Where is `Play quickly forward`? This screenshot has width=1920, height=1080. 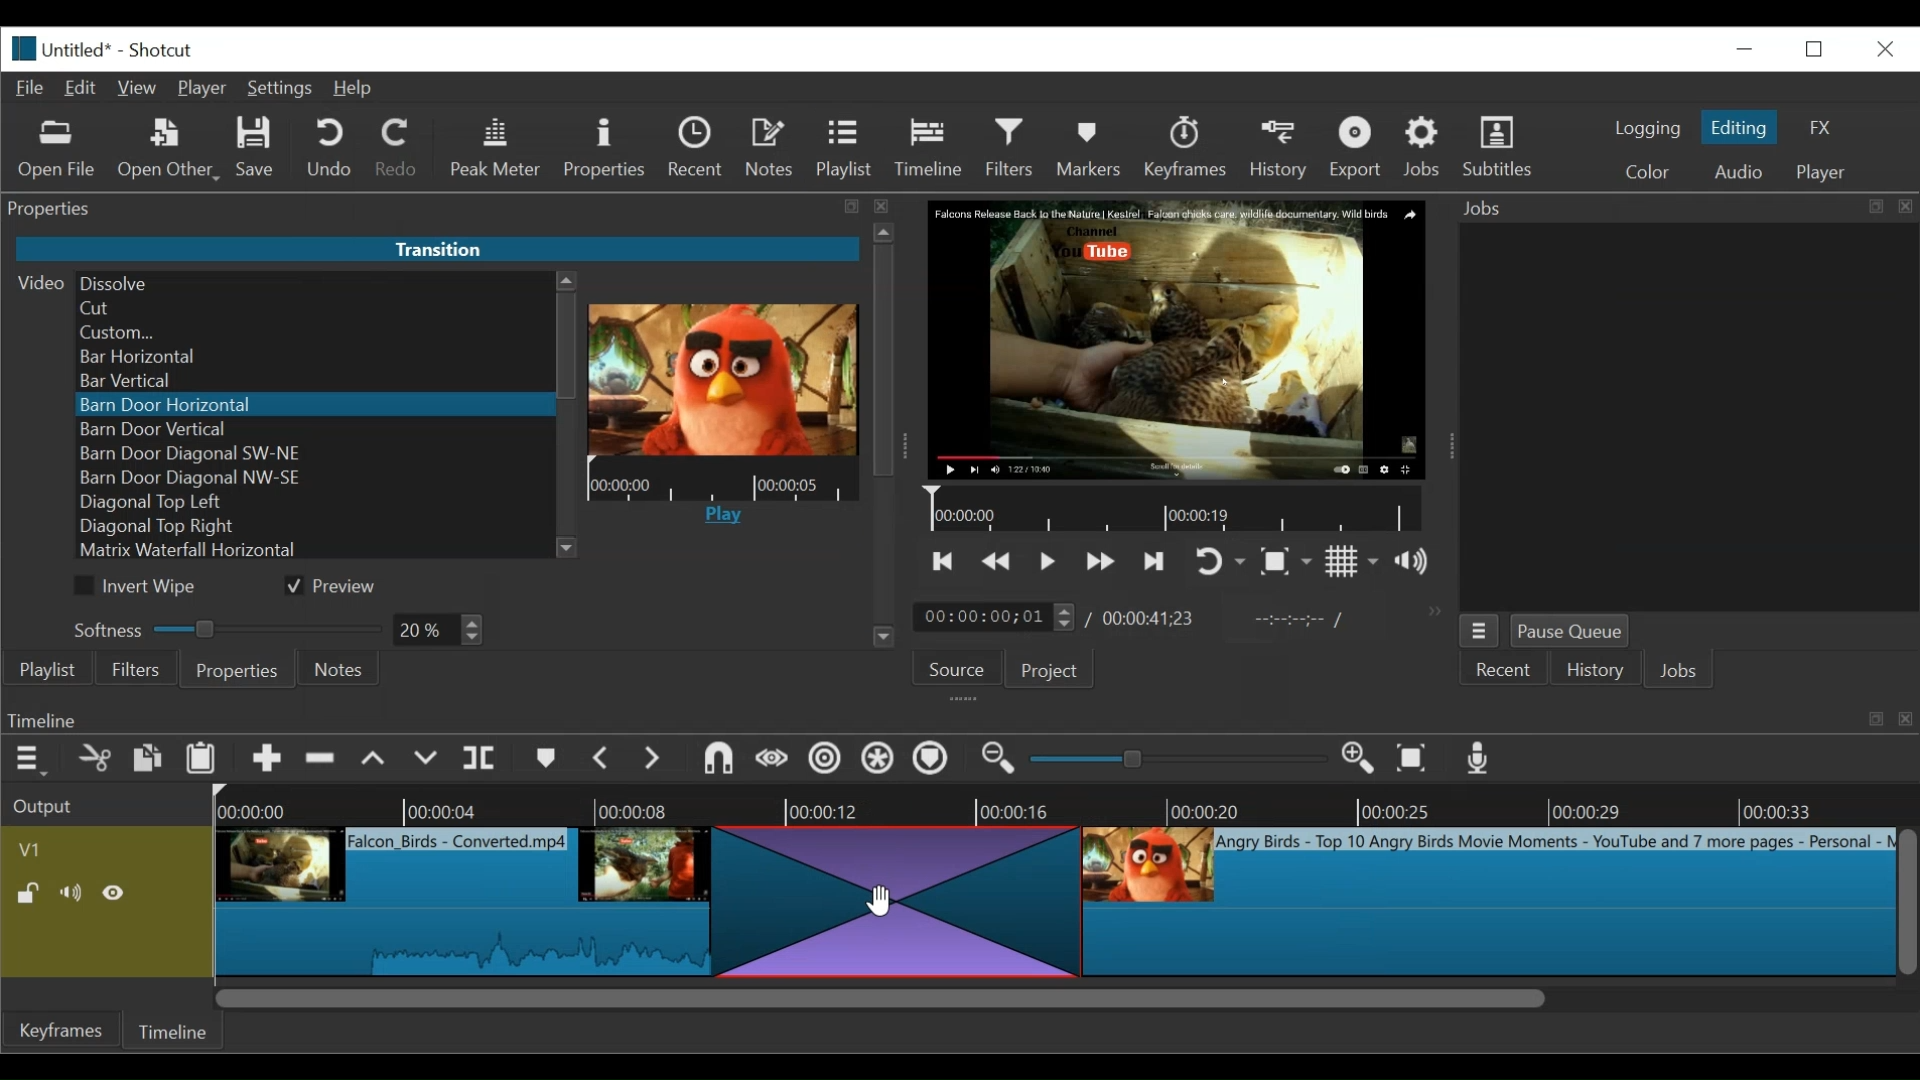
Play quickly forward is located at coordinates (1100, 561).